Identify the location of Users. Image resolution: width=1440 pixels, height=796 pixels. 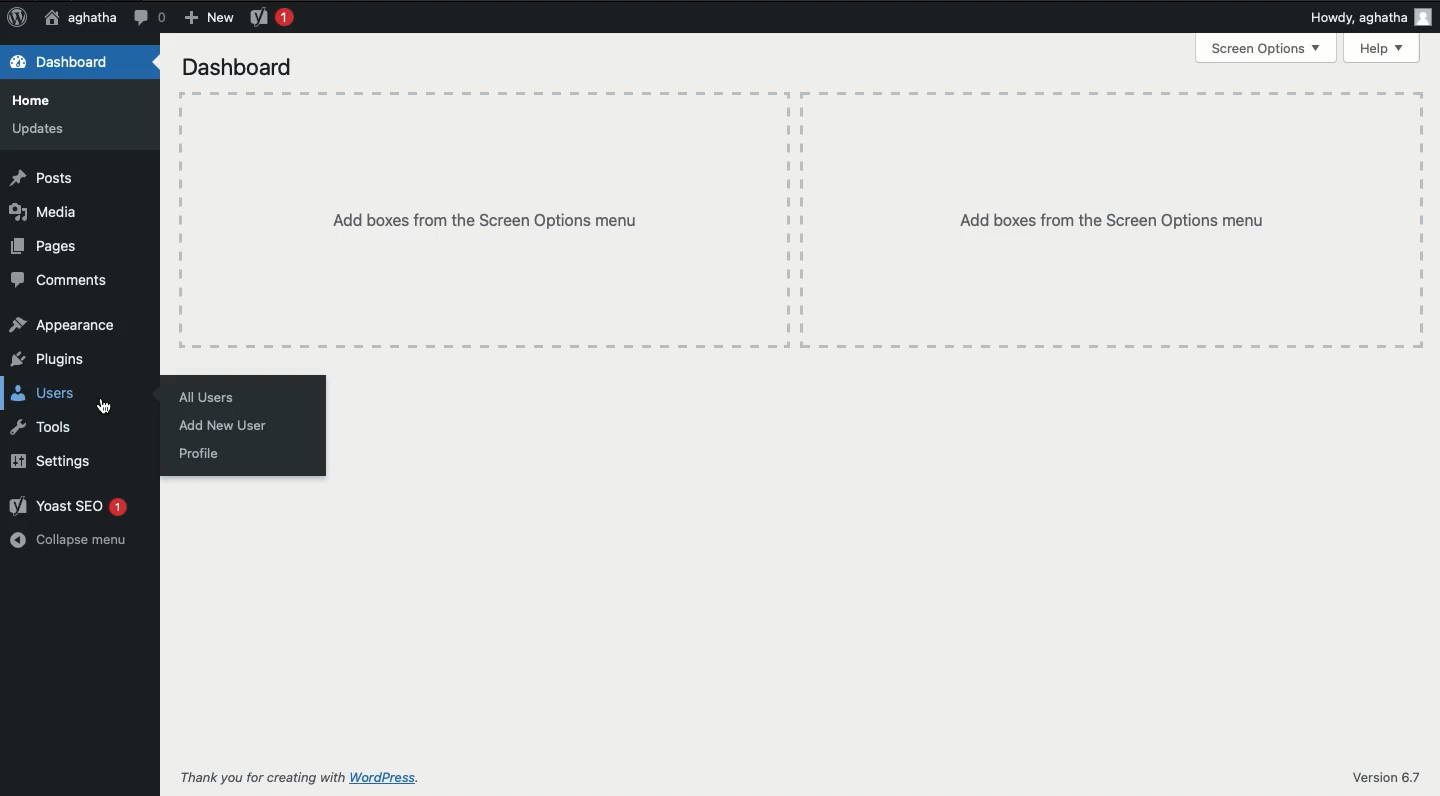
(43, 394).